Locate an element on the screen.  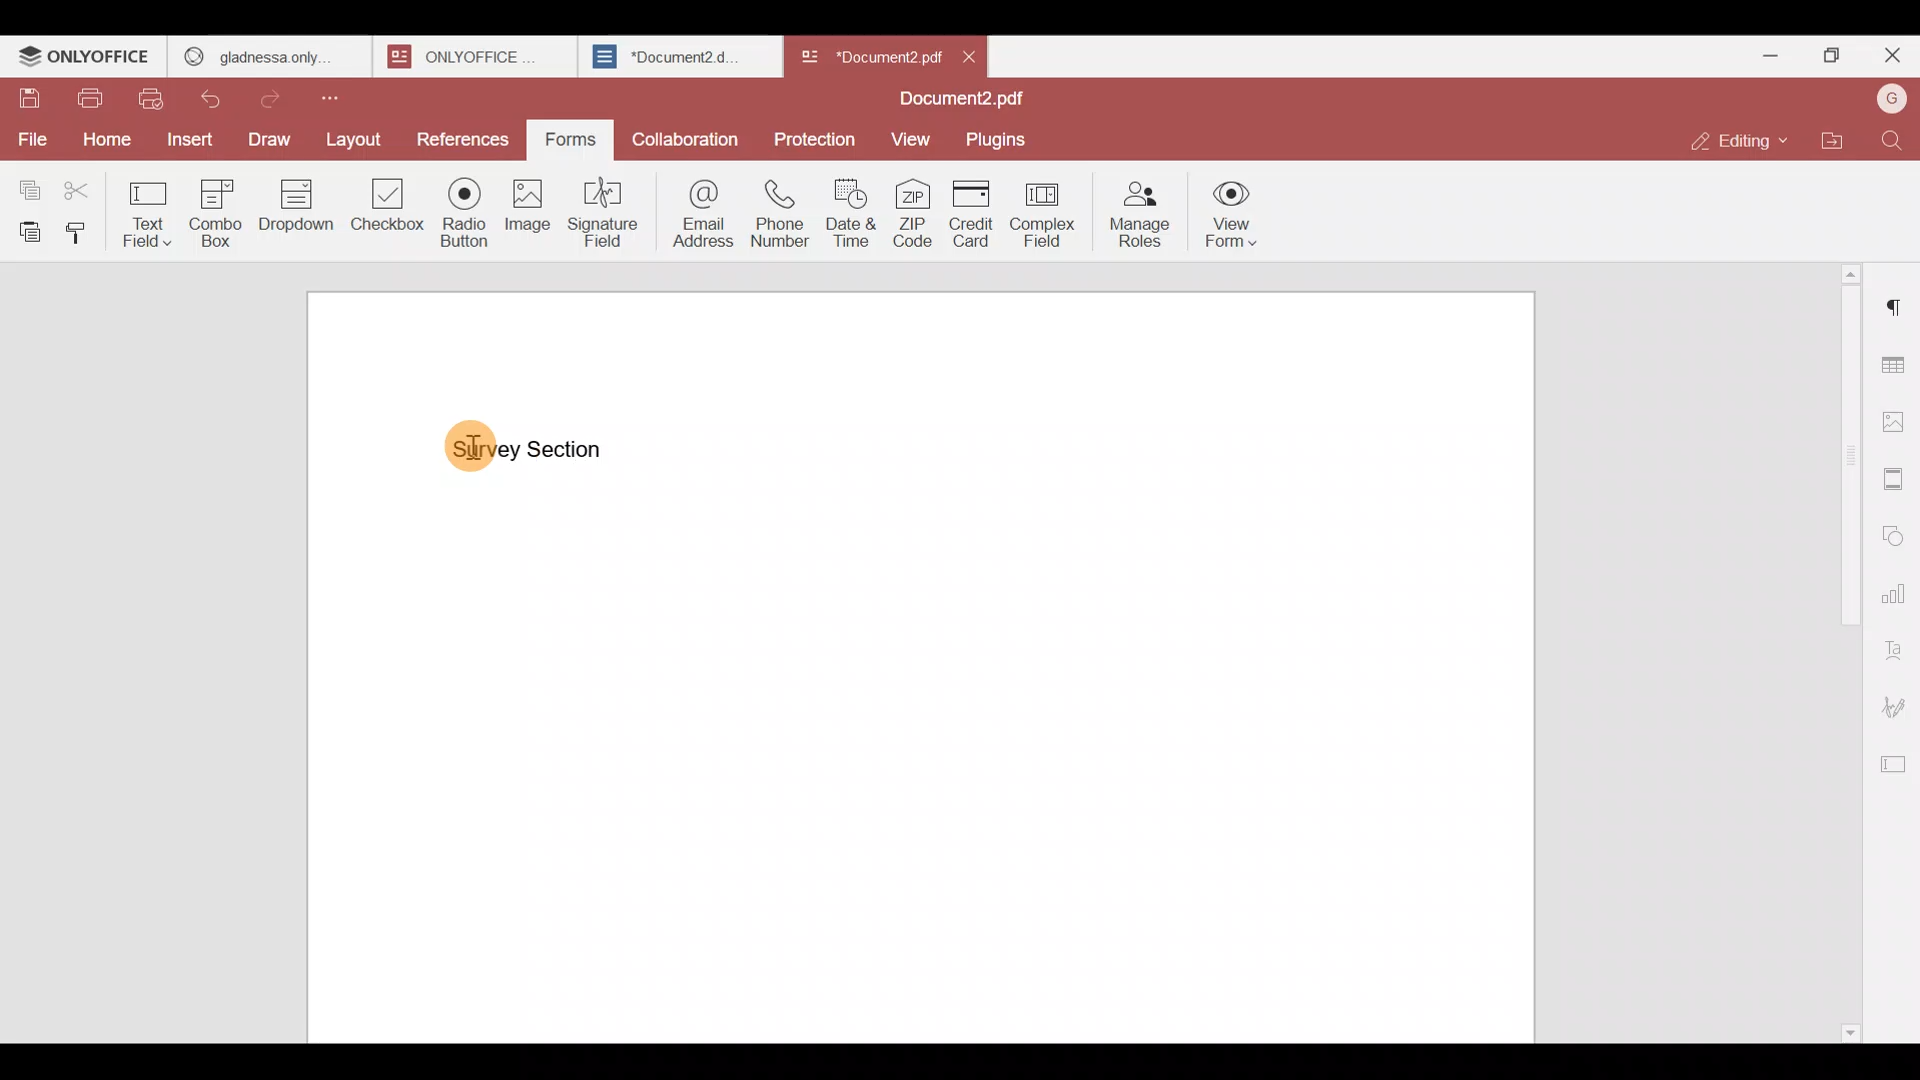
Copy is located at coordinates (29, 181).